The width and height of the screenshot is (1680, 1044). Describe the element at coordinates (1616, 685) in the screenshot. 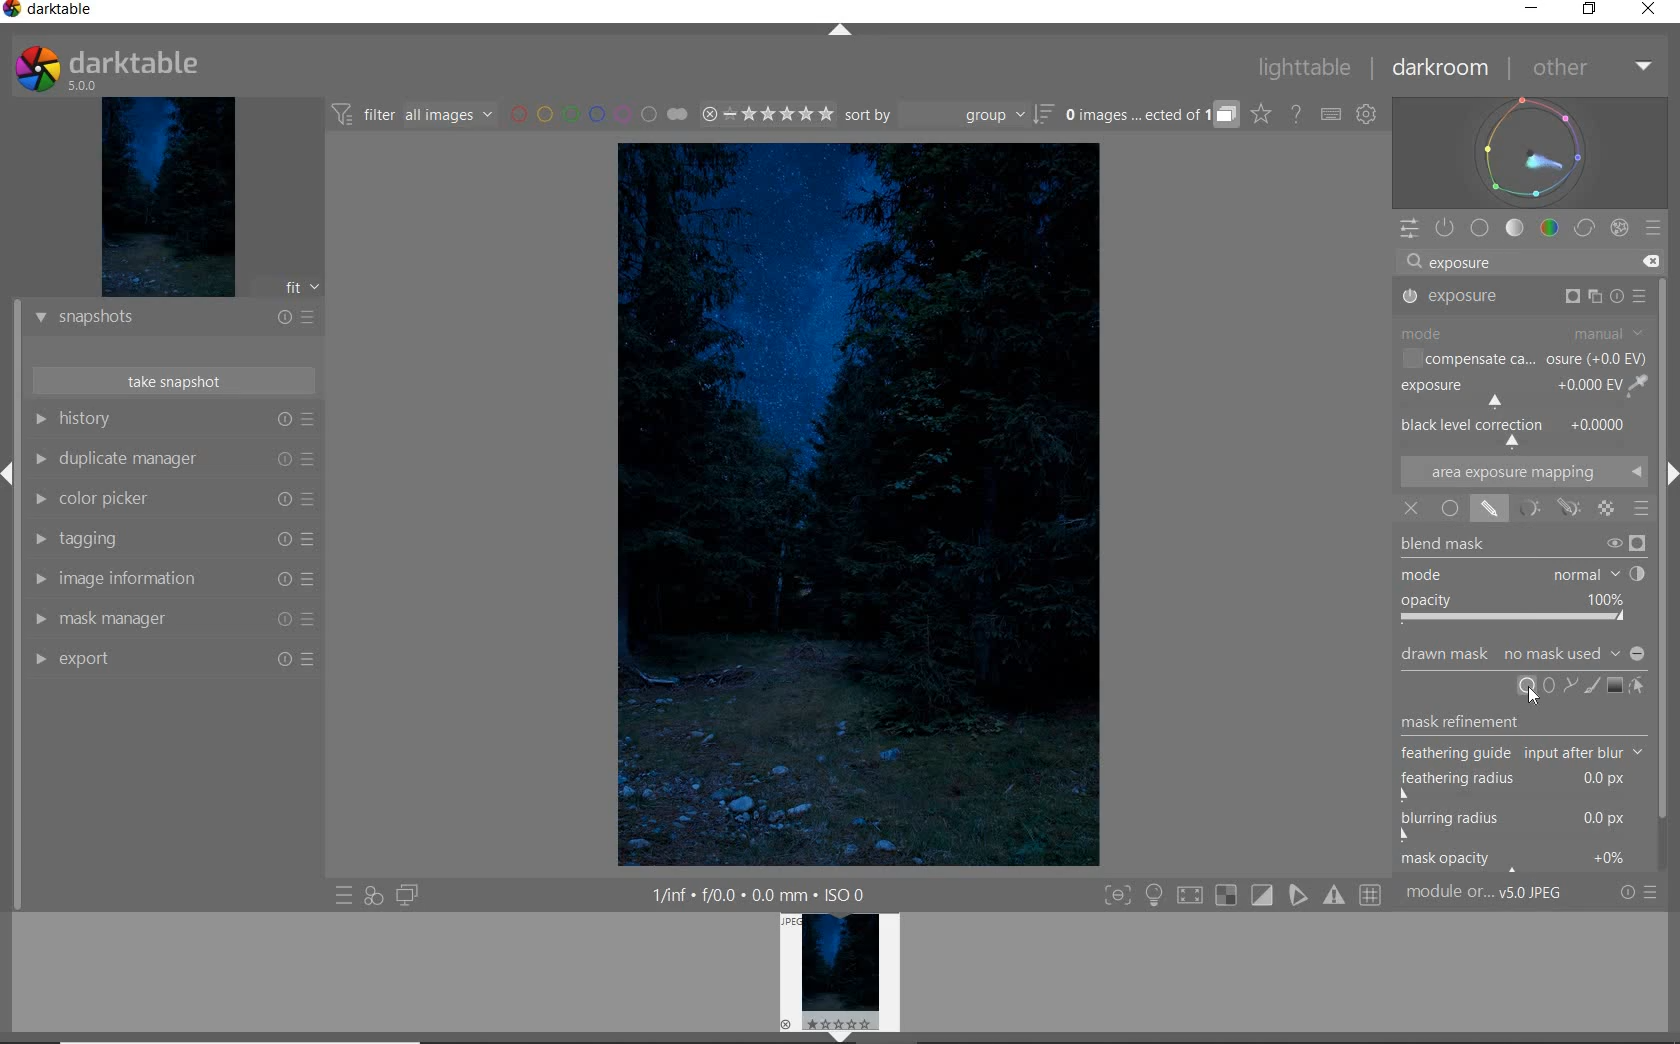

I see `ADD GRADIENT` at that location.